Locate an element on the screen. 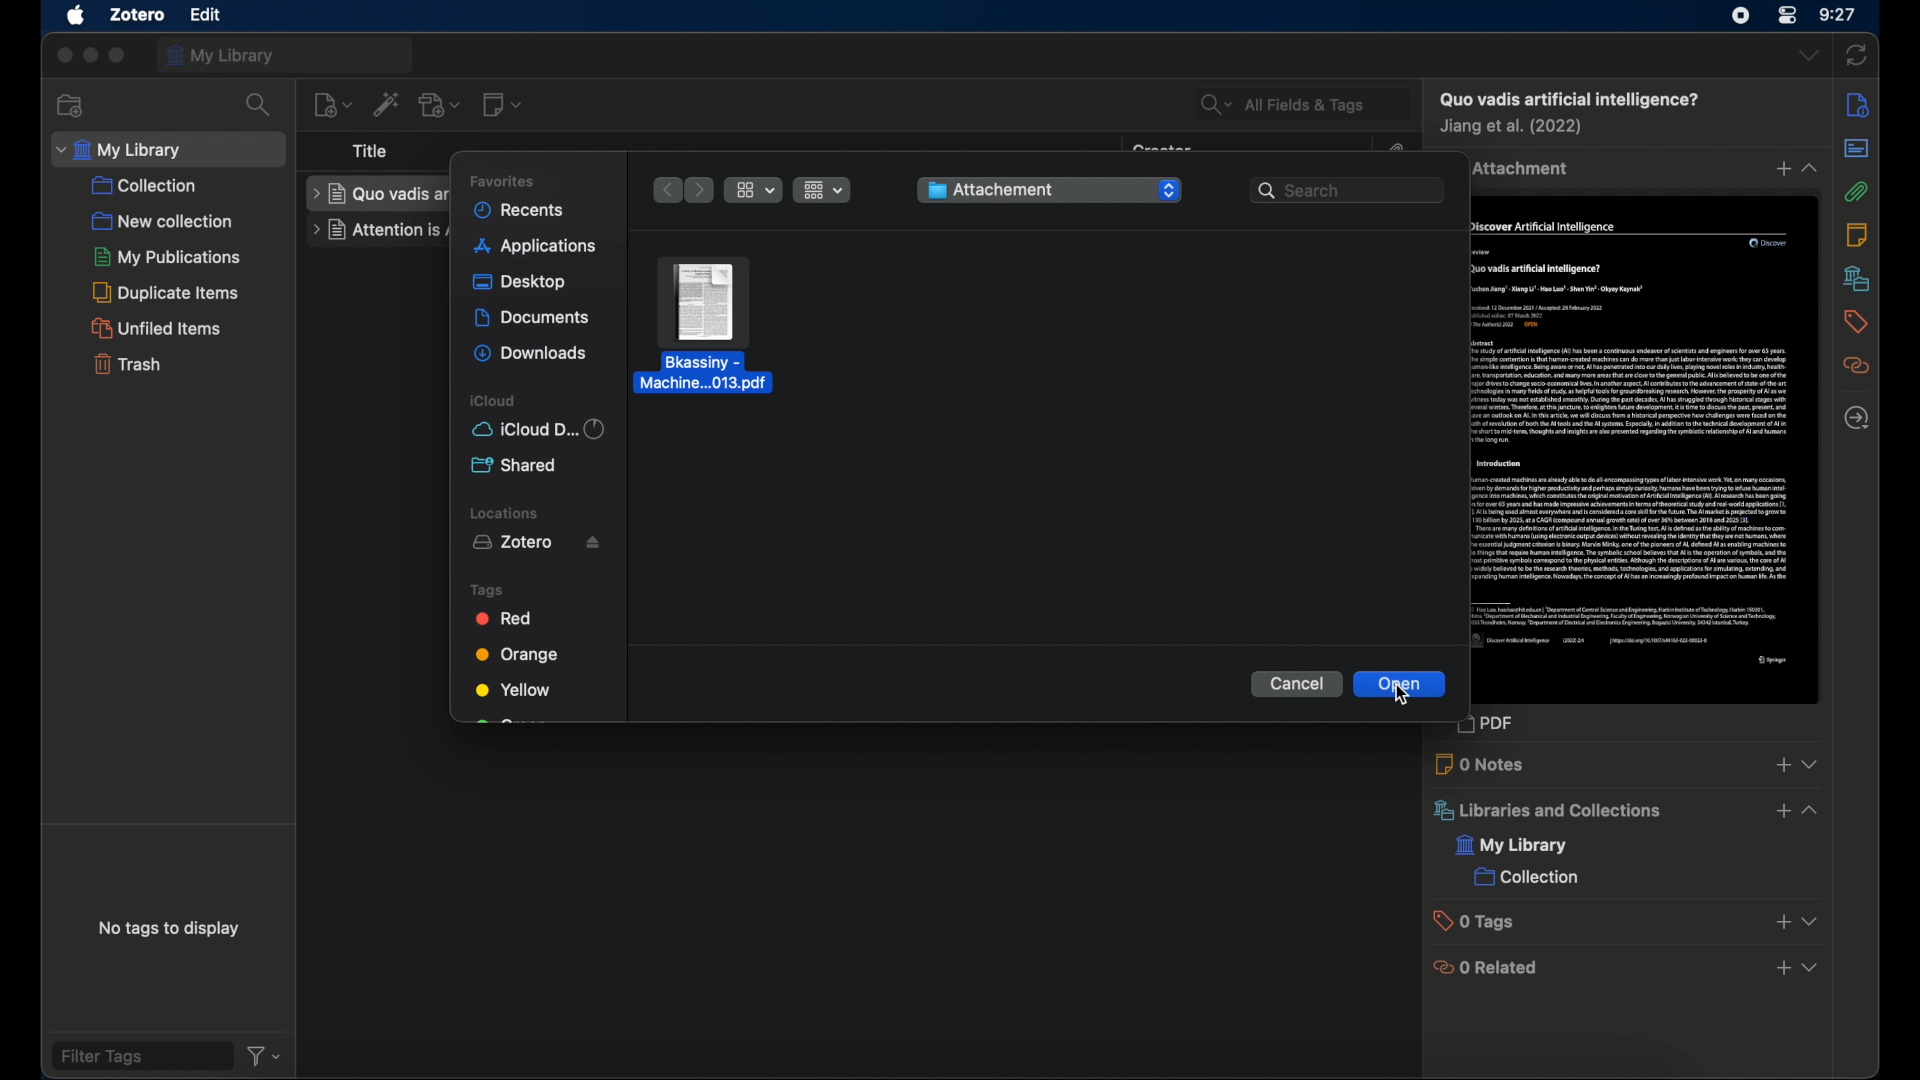 The image size is (1920, 1080). add is located at coordinates (1779, 170).